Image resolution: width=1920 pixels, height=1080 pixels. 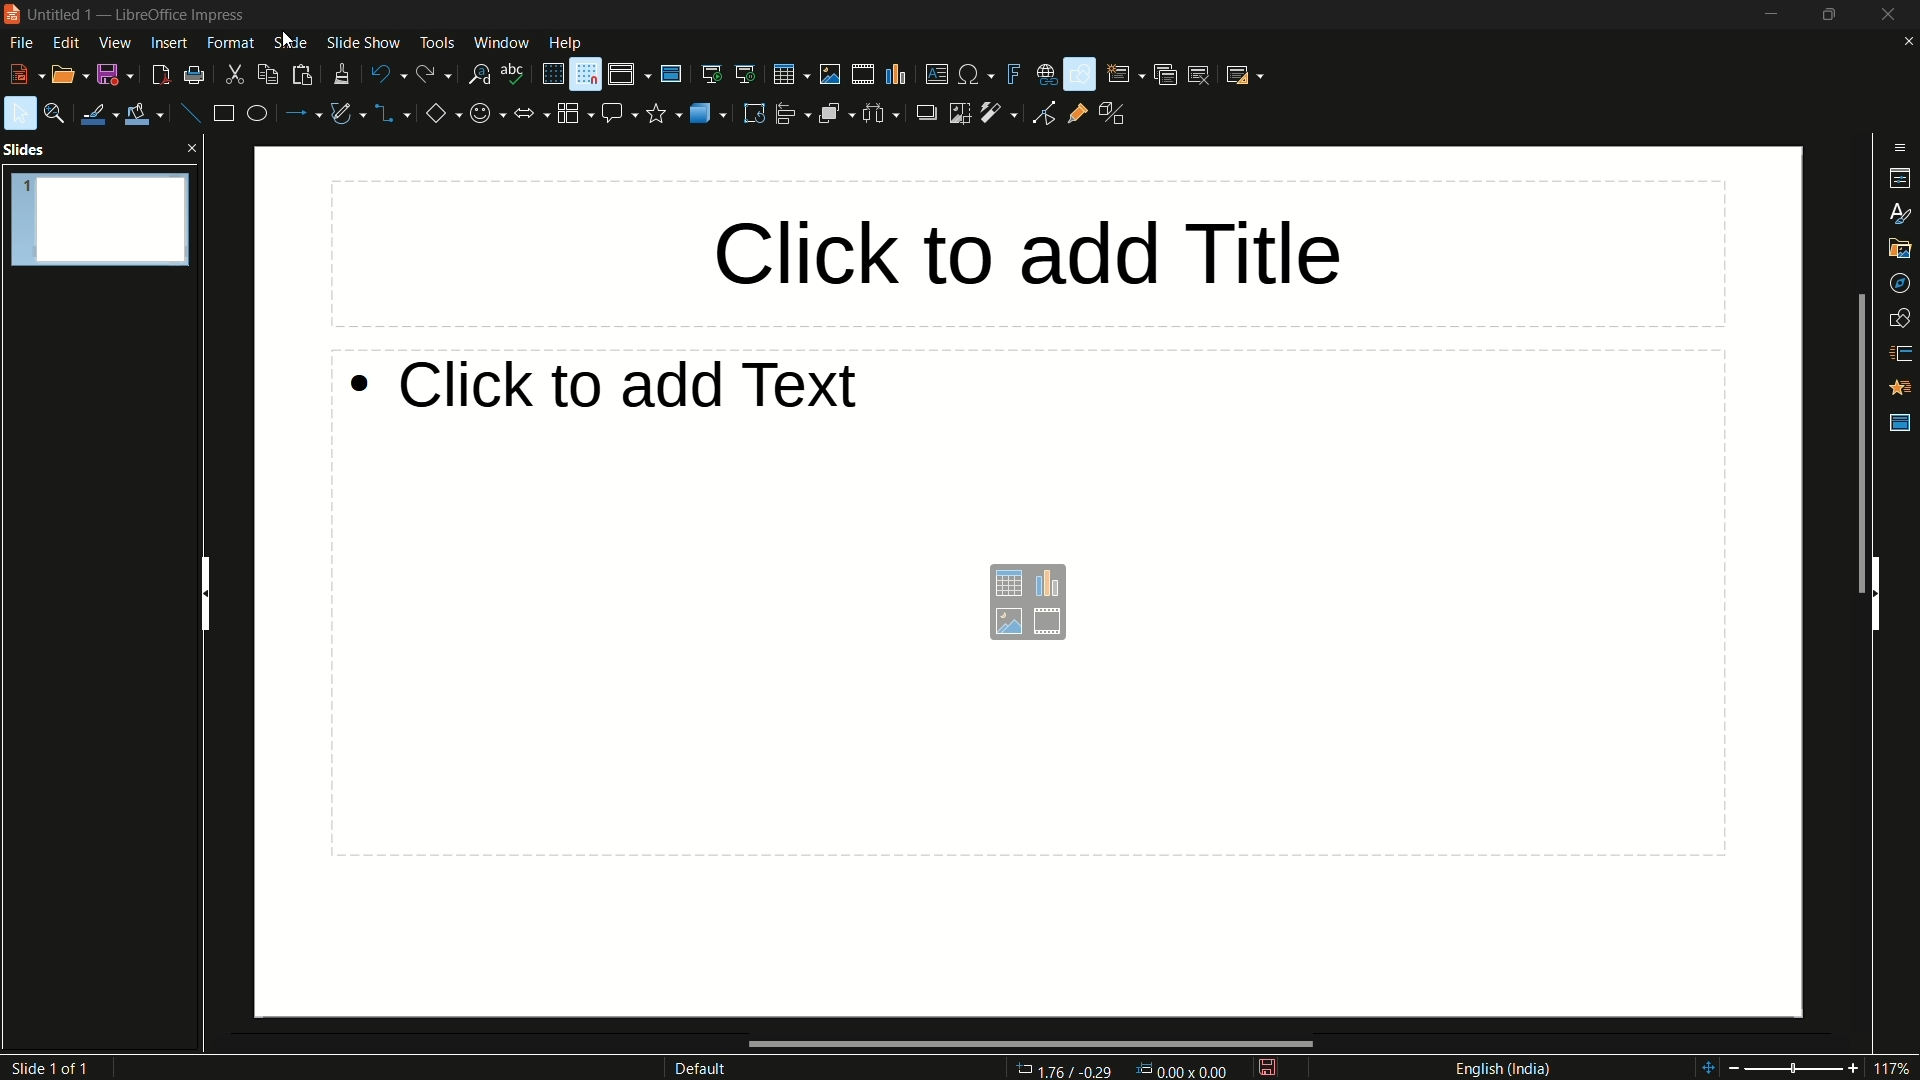 What do you see at coordinates (1029, 1042) in the screenshot?
I see `scroll bar` at bounding box center [1029, 1042].